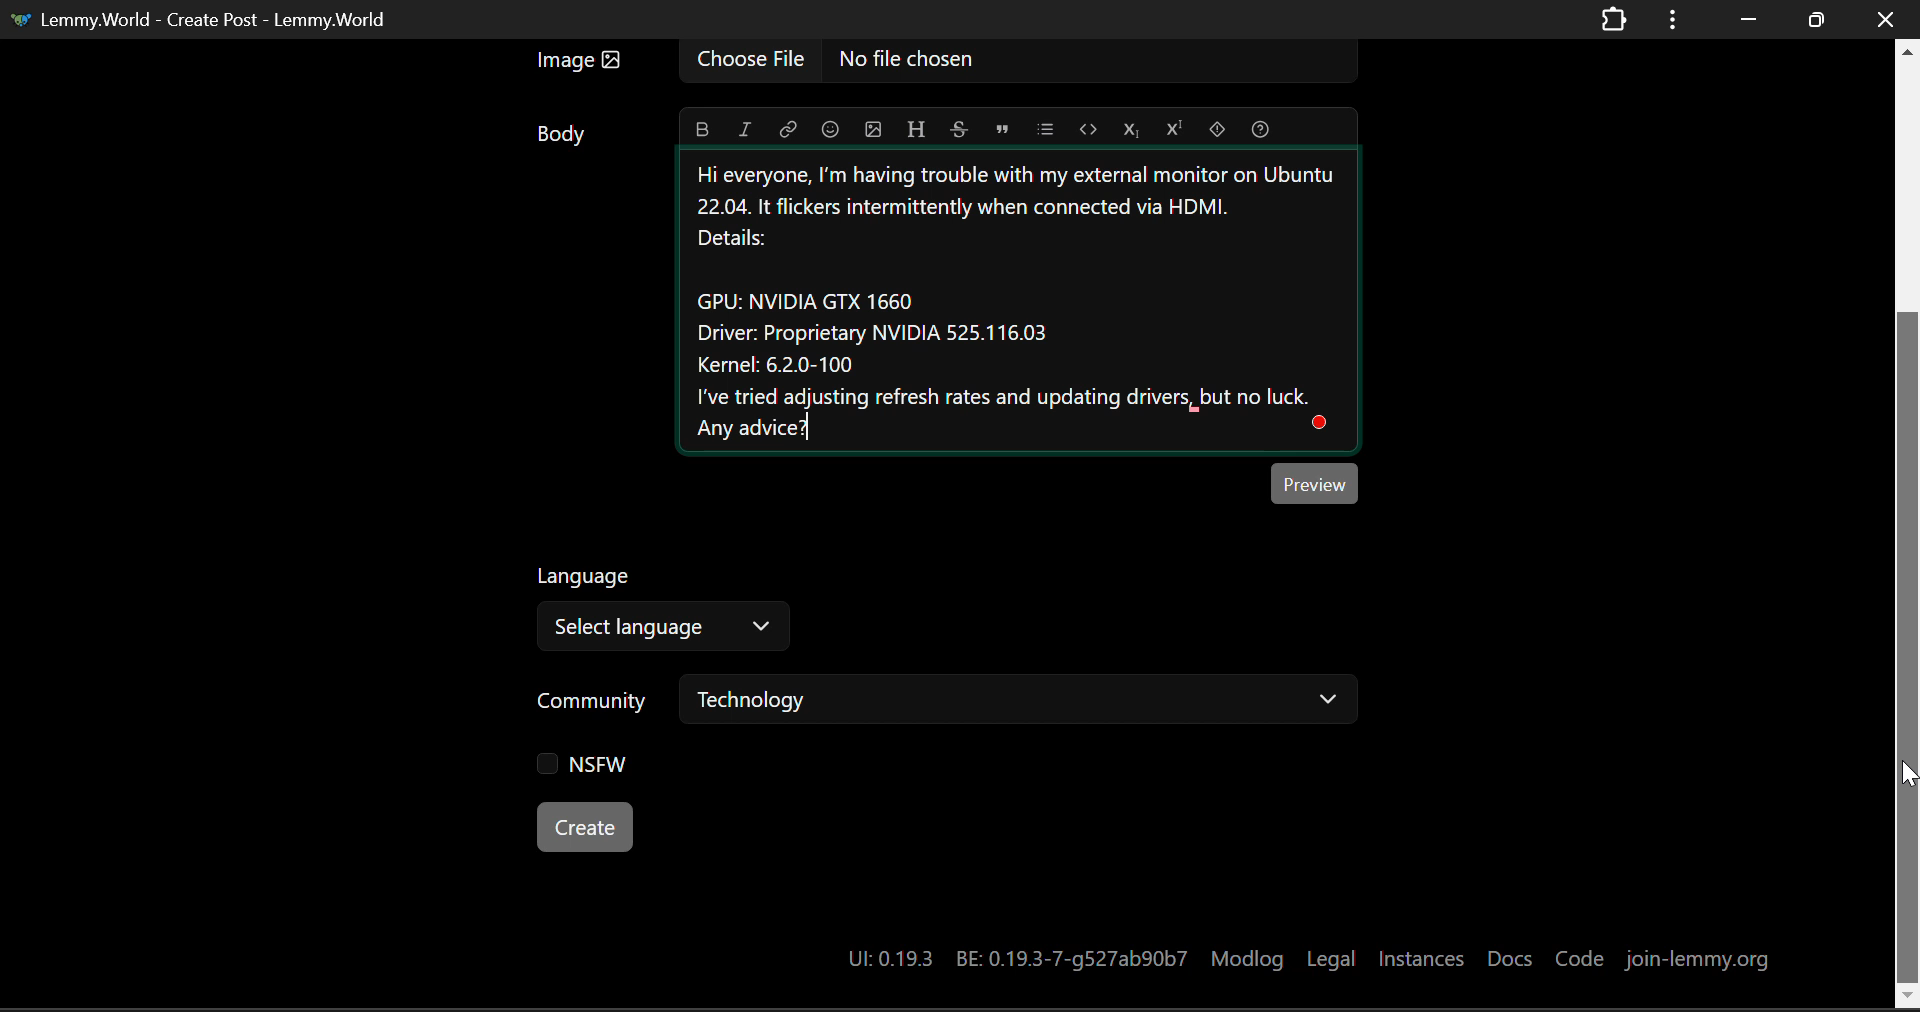 This screenshot has height=1012, width=1920. Describe the element at coordinates (1908, 776) in the screenshot. I see `DRAG_TO Cursor Position` at that location.